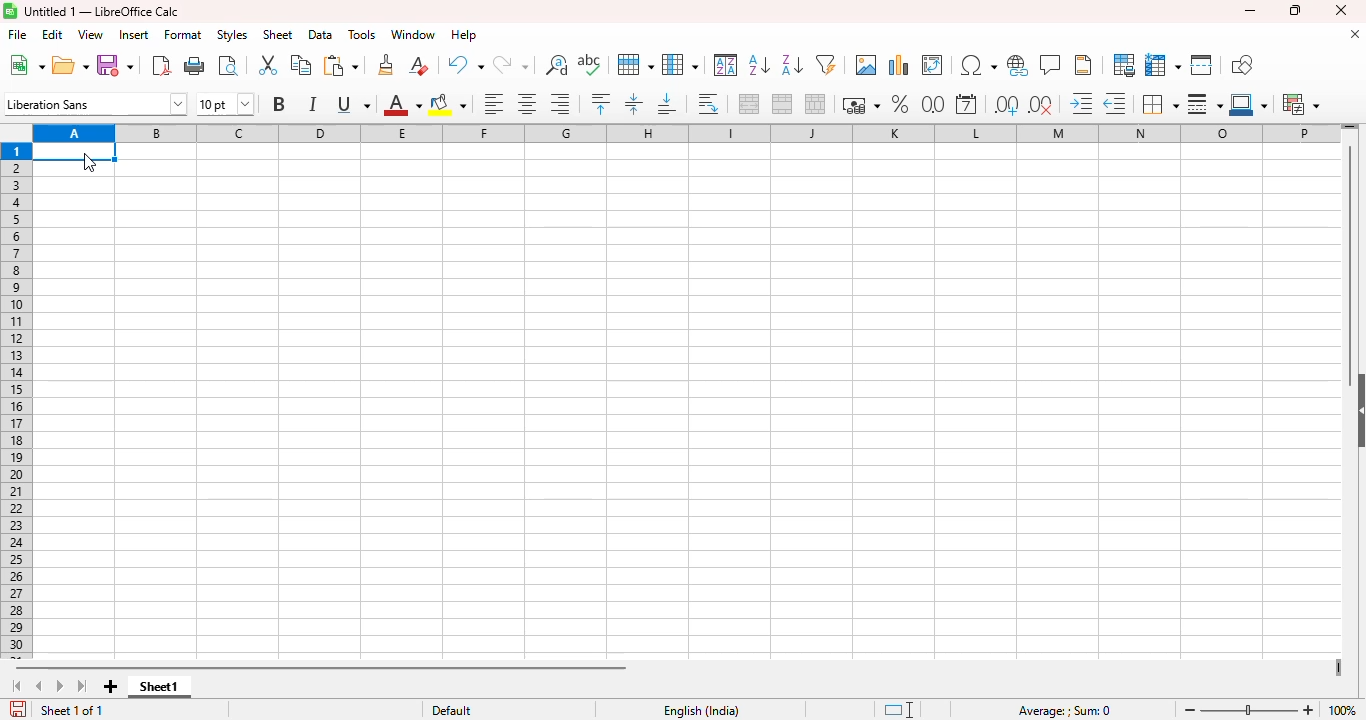 This screenshot has height=720, width=1366. I want to click on format, so click(183, 35).